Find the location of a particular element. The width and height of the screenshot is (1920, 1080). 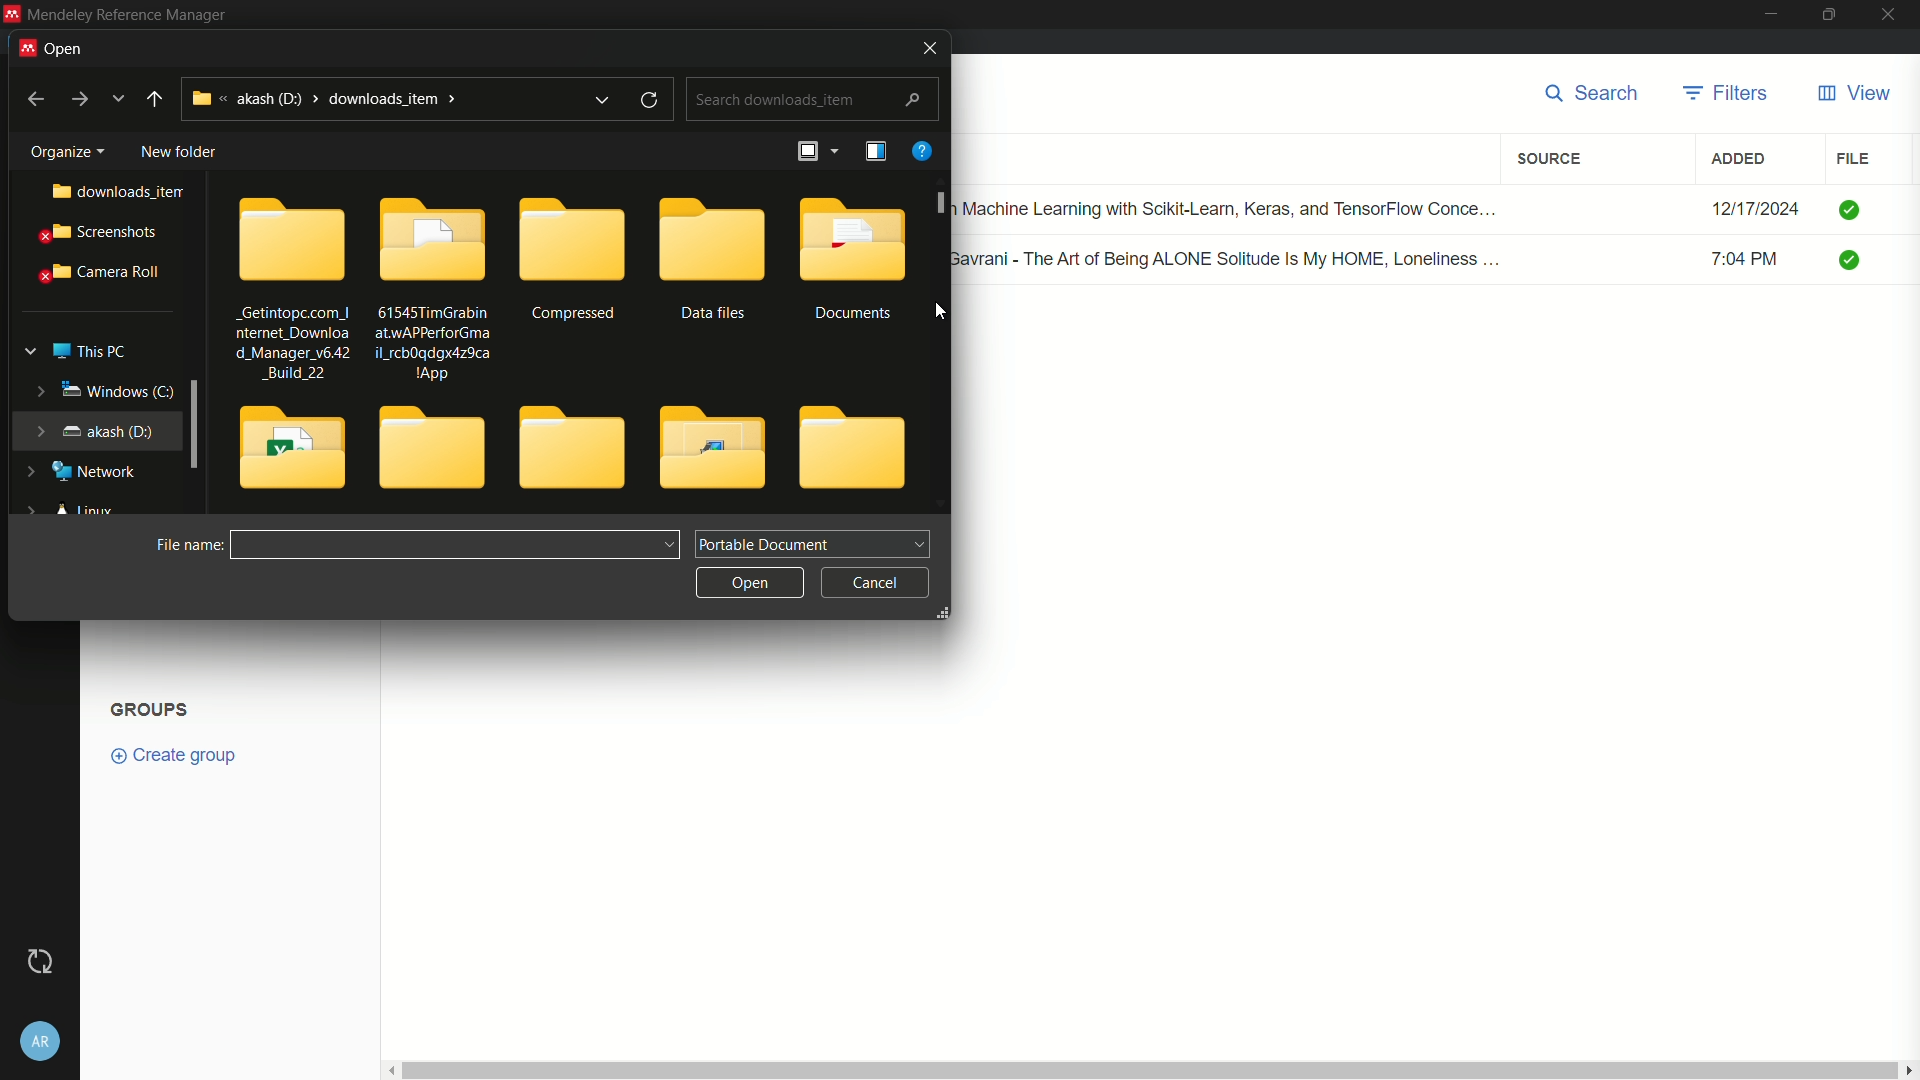

maximize is located at coordinates (1831, 15).